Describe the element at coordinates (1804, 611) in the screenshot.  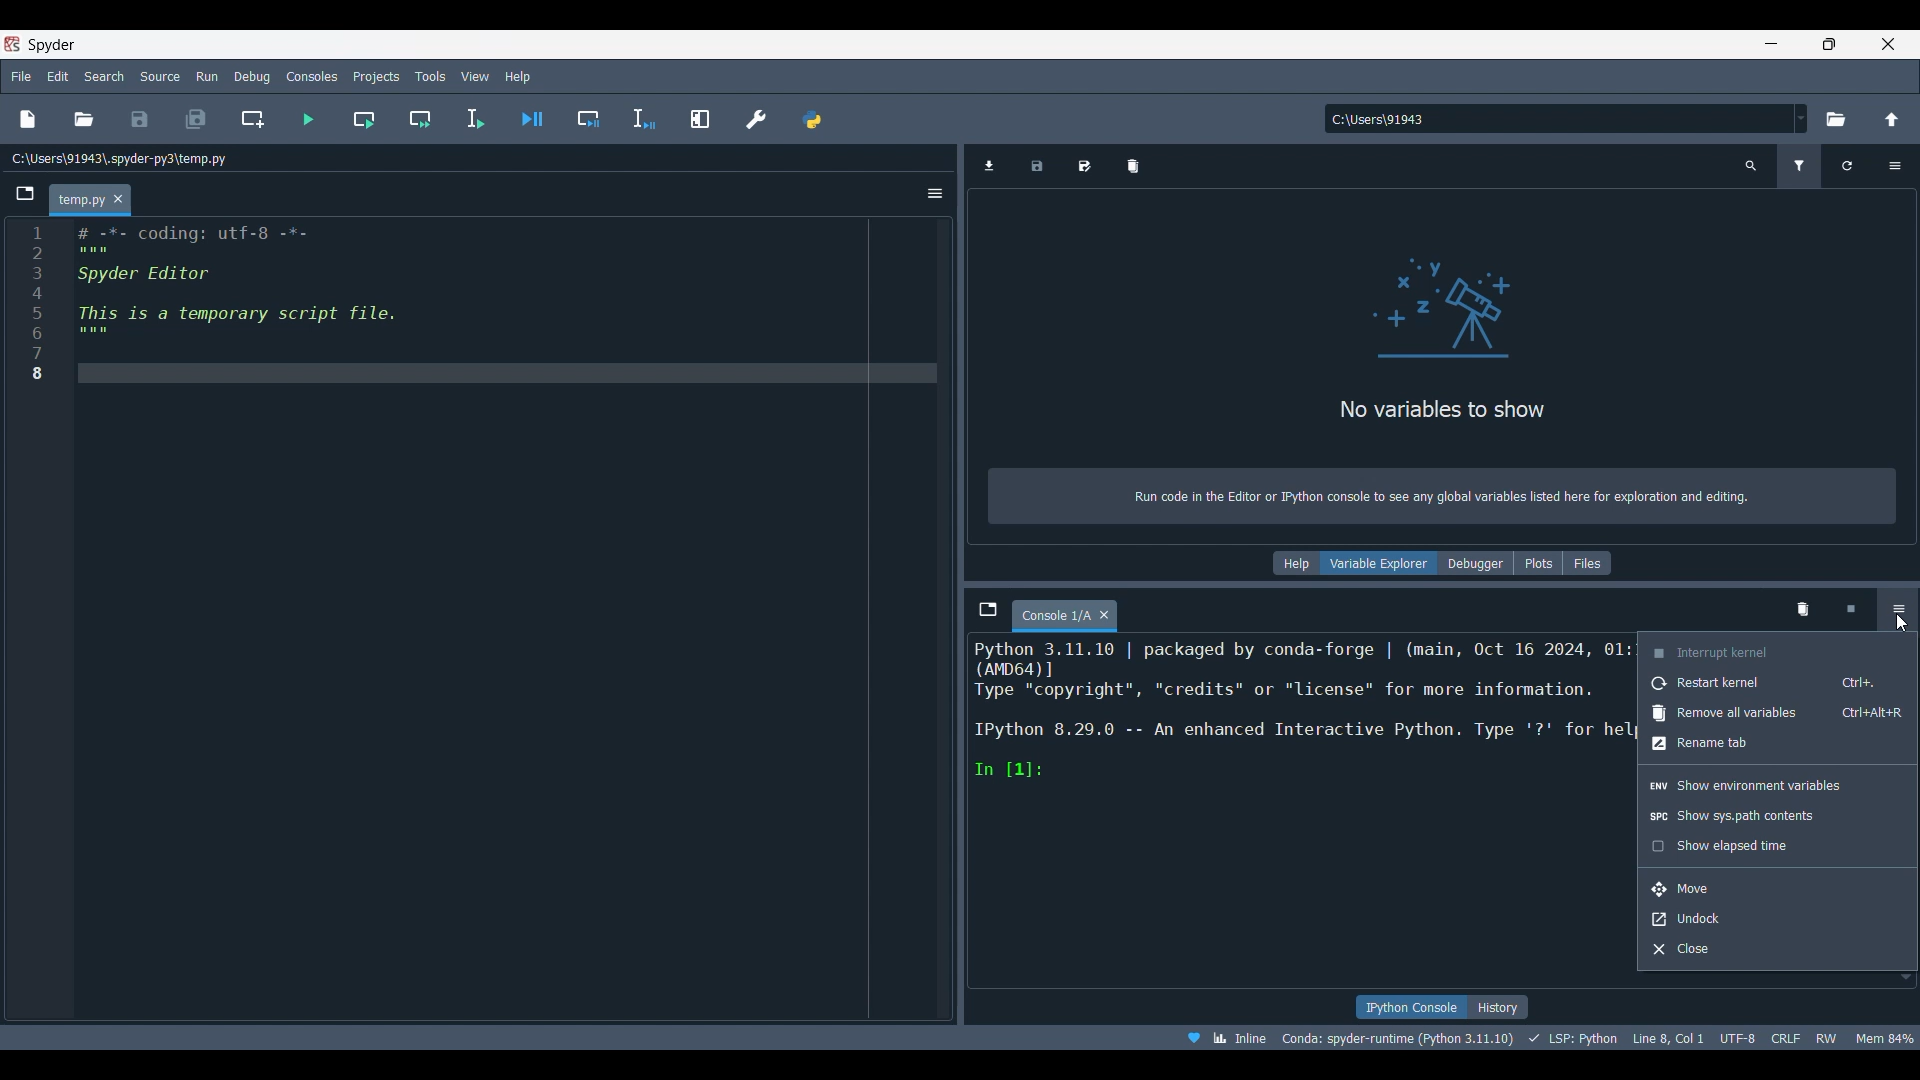
I see `Remove all variables from namespace` at that location.